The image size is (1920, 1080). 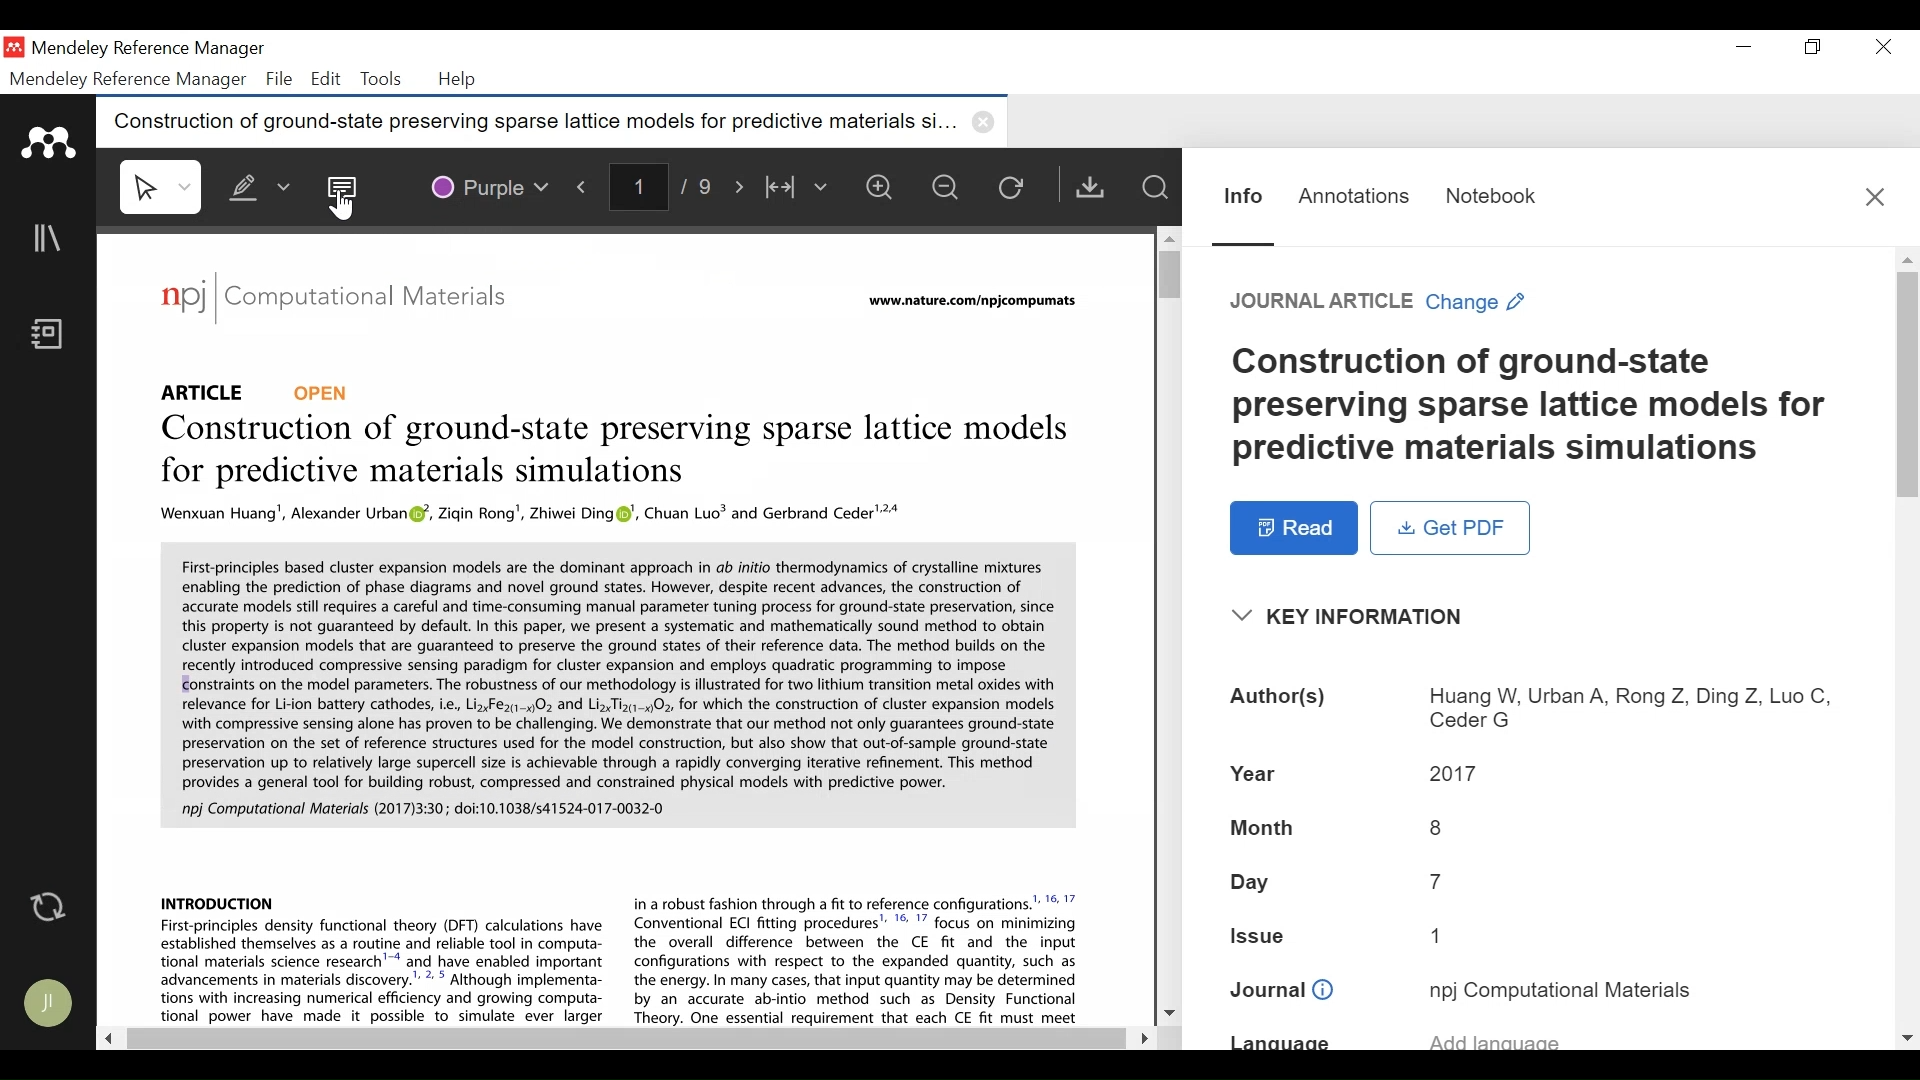 I want to click on OPEN, so click(x=327, y=391).